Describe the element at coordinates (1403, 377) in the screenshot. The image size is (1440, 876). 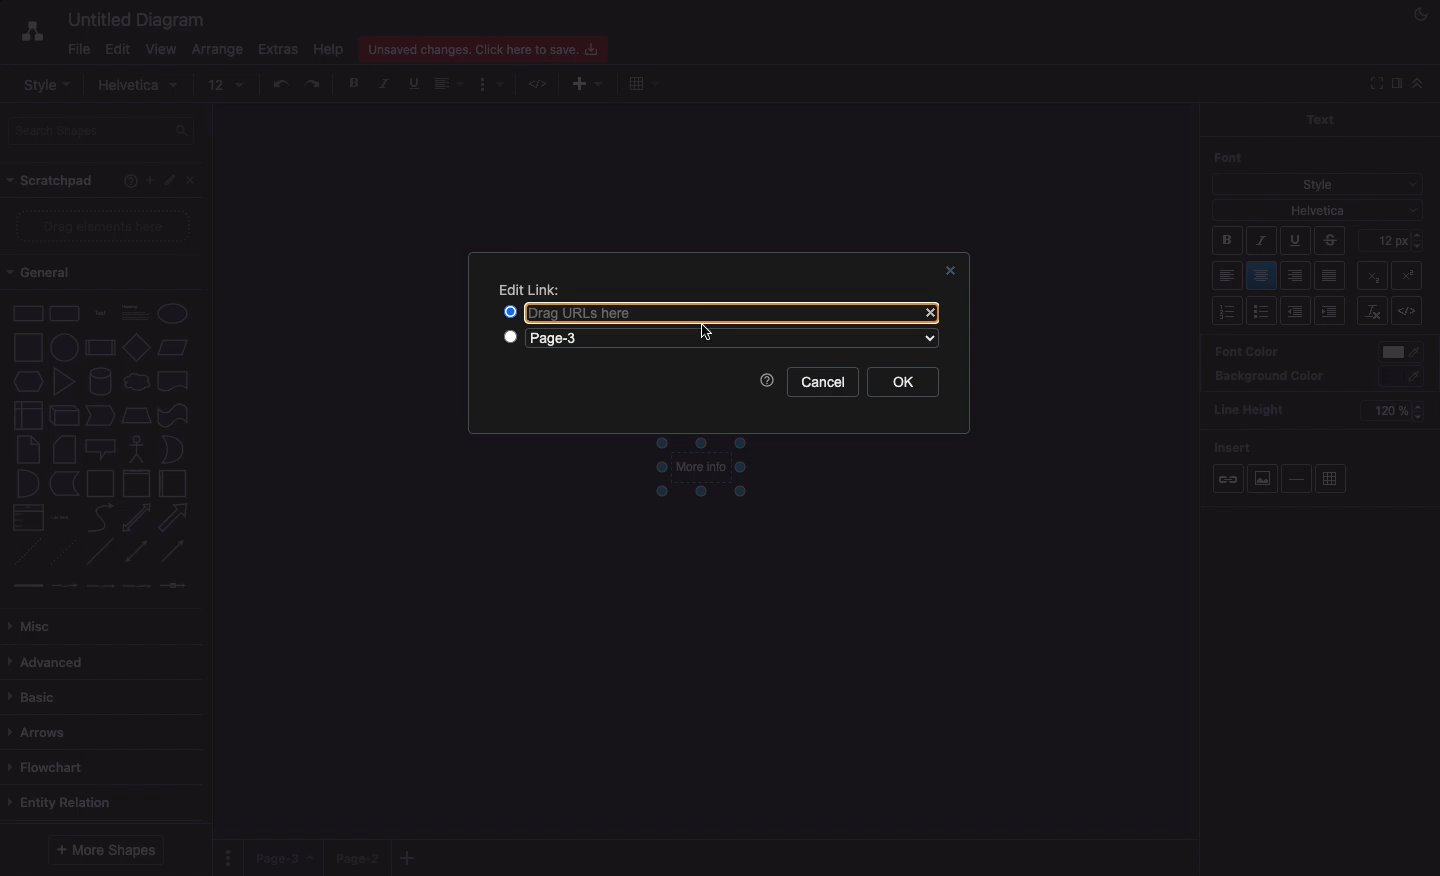
I see `color` at that location.